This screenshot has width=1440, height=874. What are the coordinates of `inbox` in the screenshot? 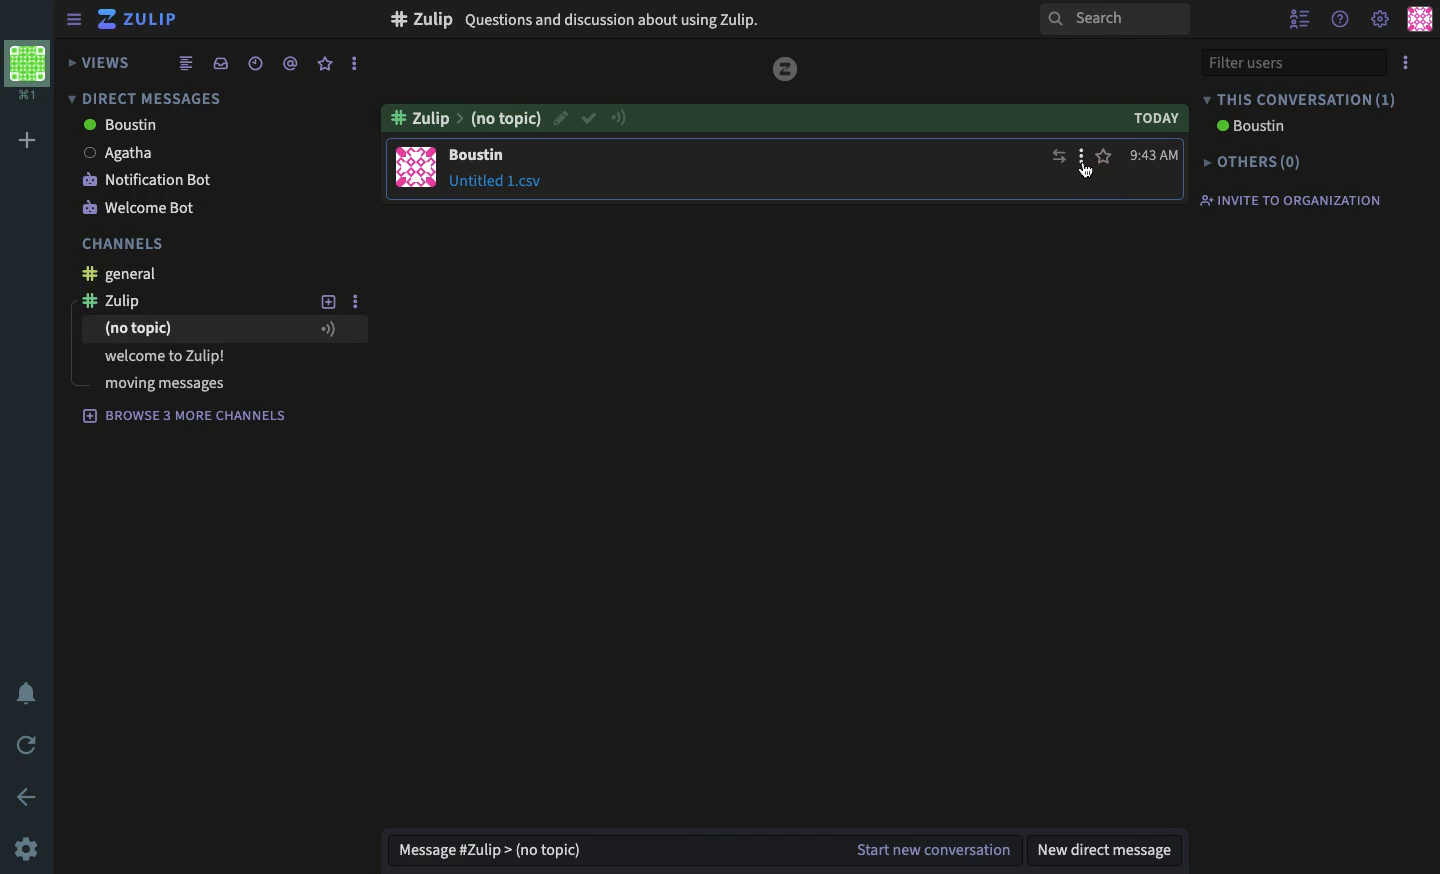 It's located at (220, 63).